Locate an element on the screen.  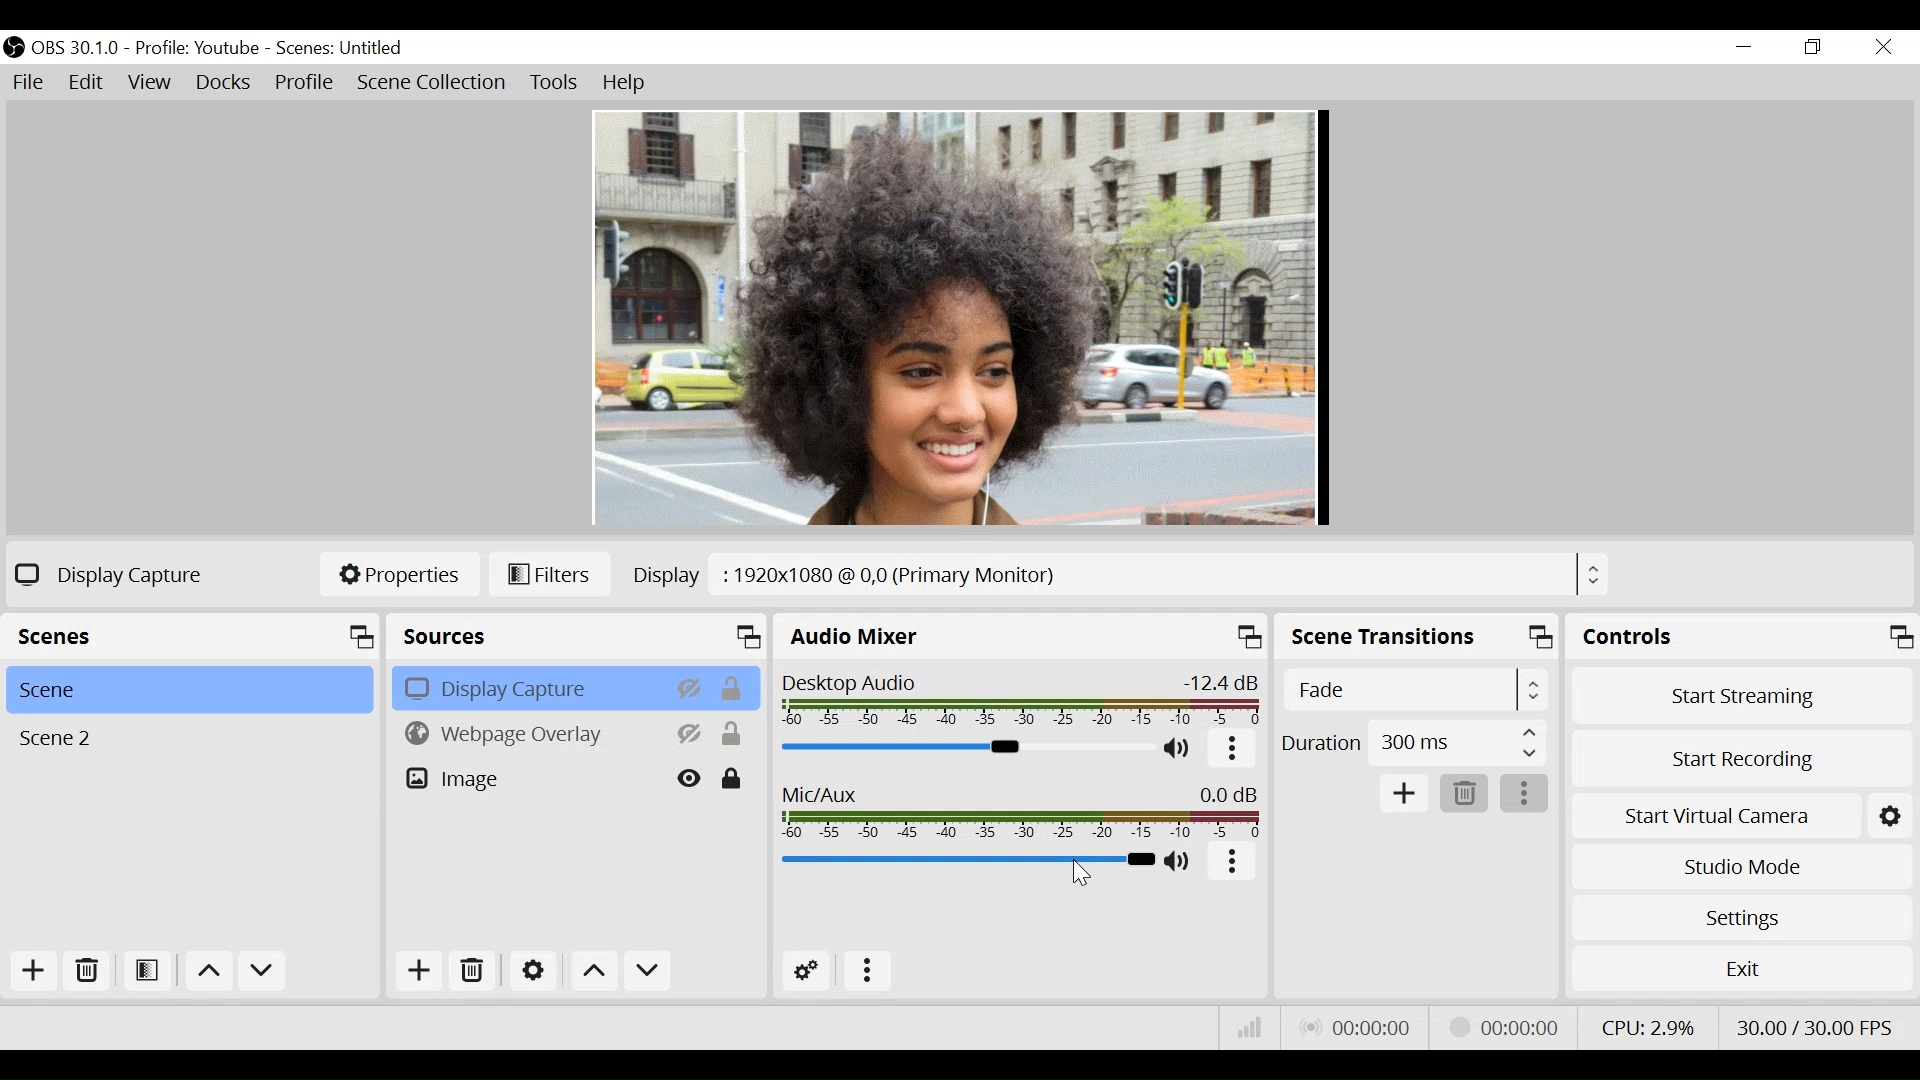
Desktop Audio Slider is located at coordinates (968, 748).